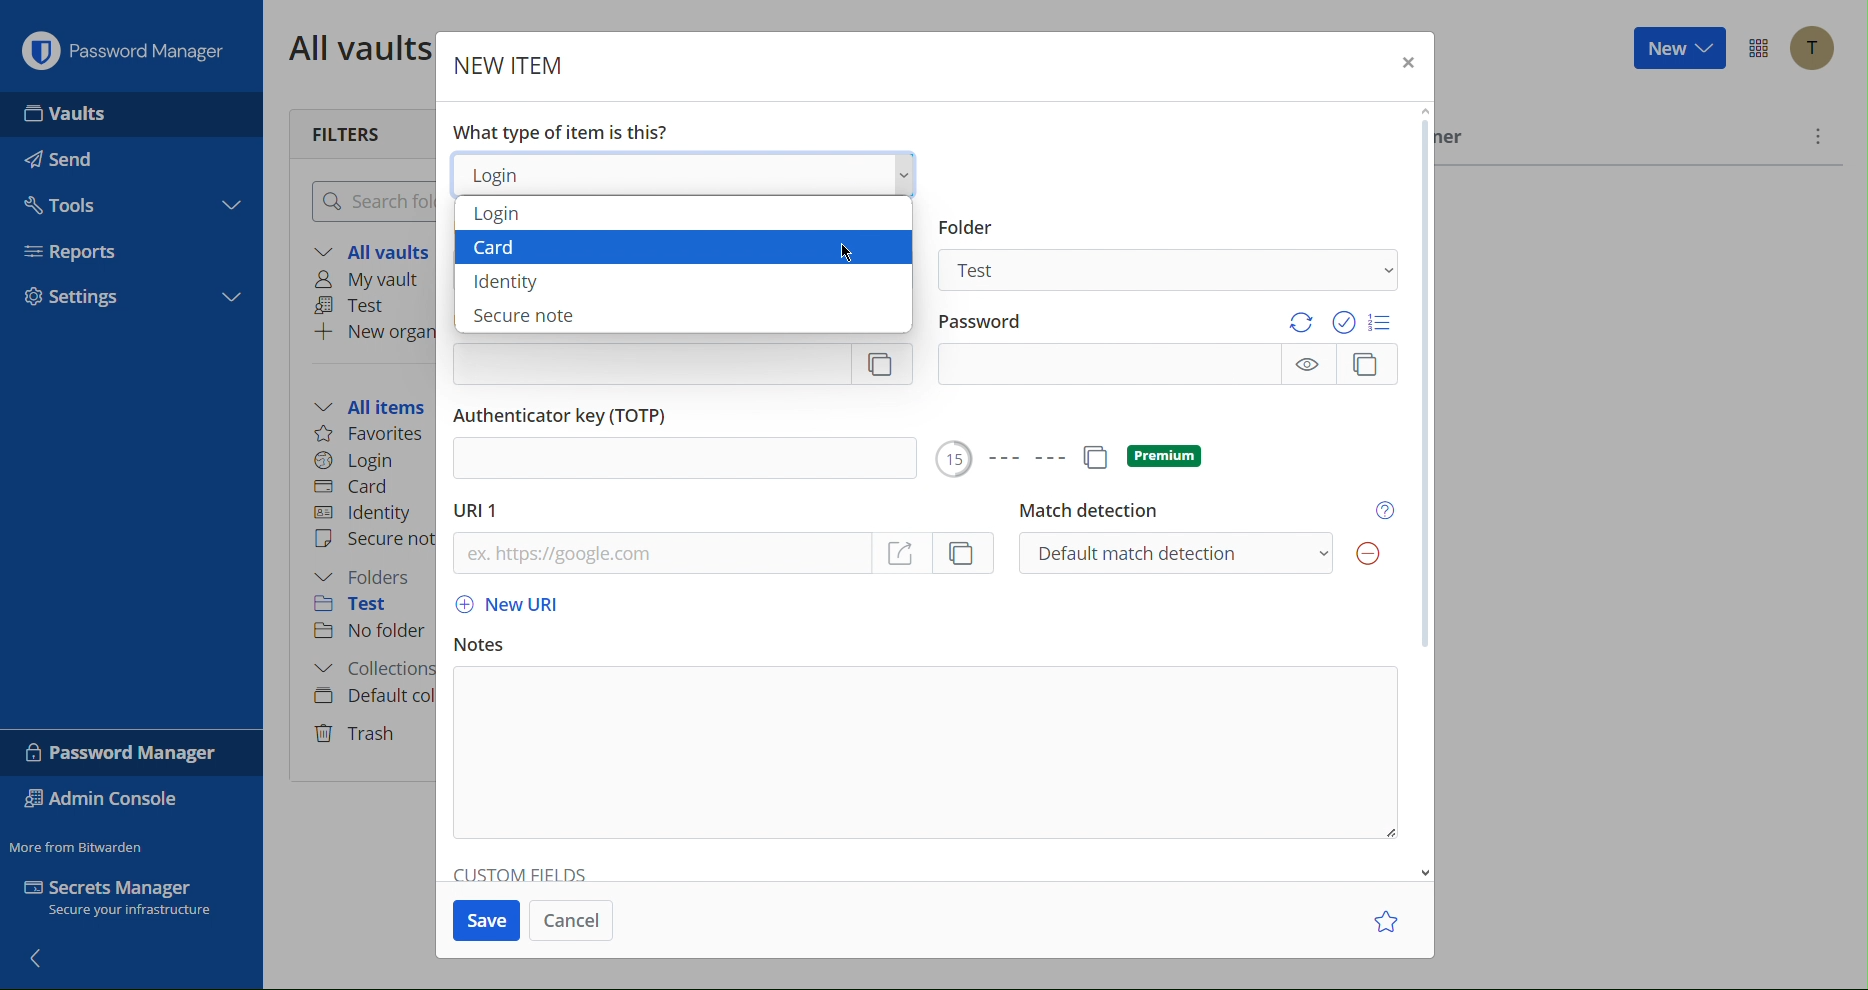  Describe the element at coordinates (368, 543) in the screenshot. I see `Secure note` at that location.